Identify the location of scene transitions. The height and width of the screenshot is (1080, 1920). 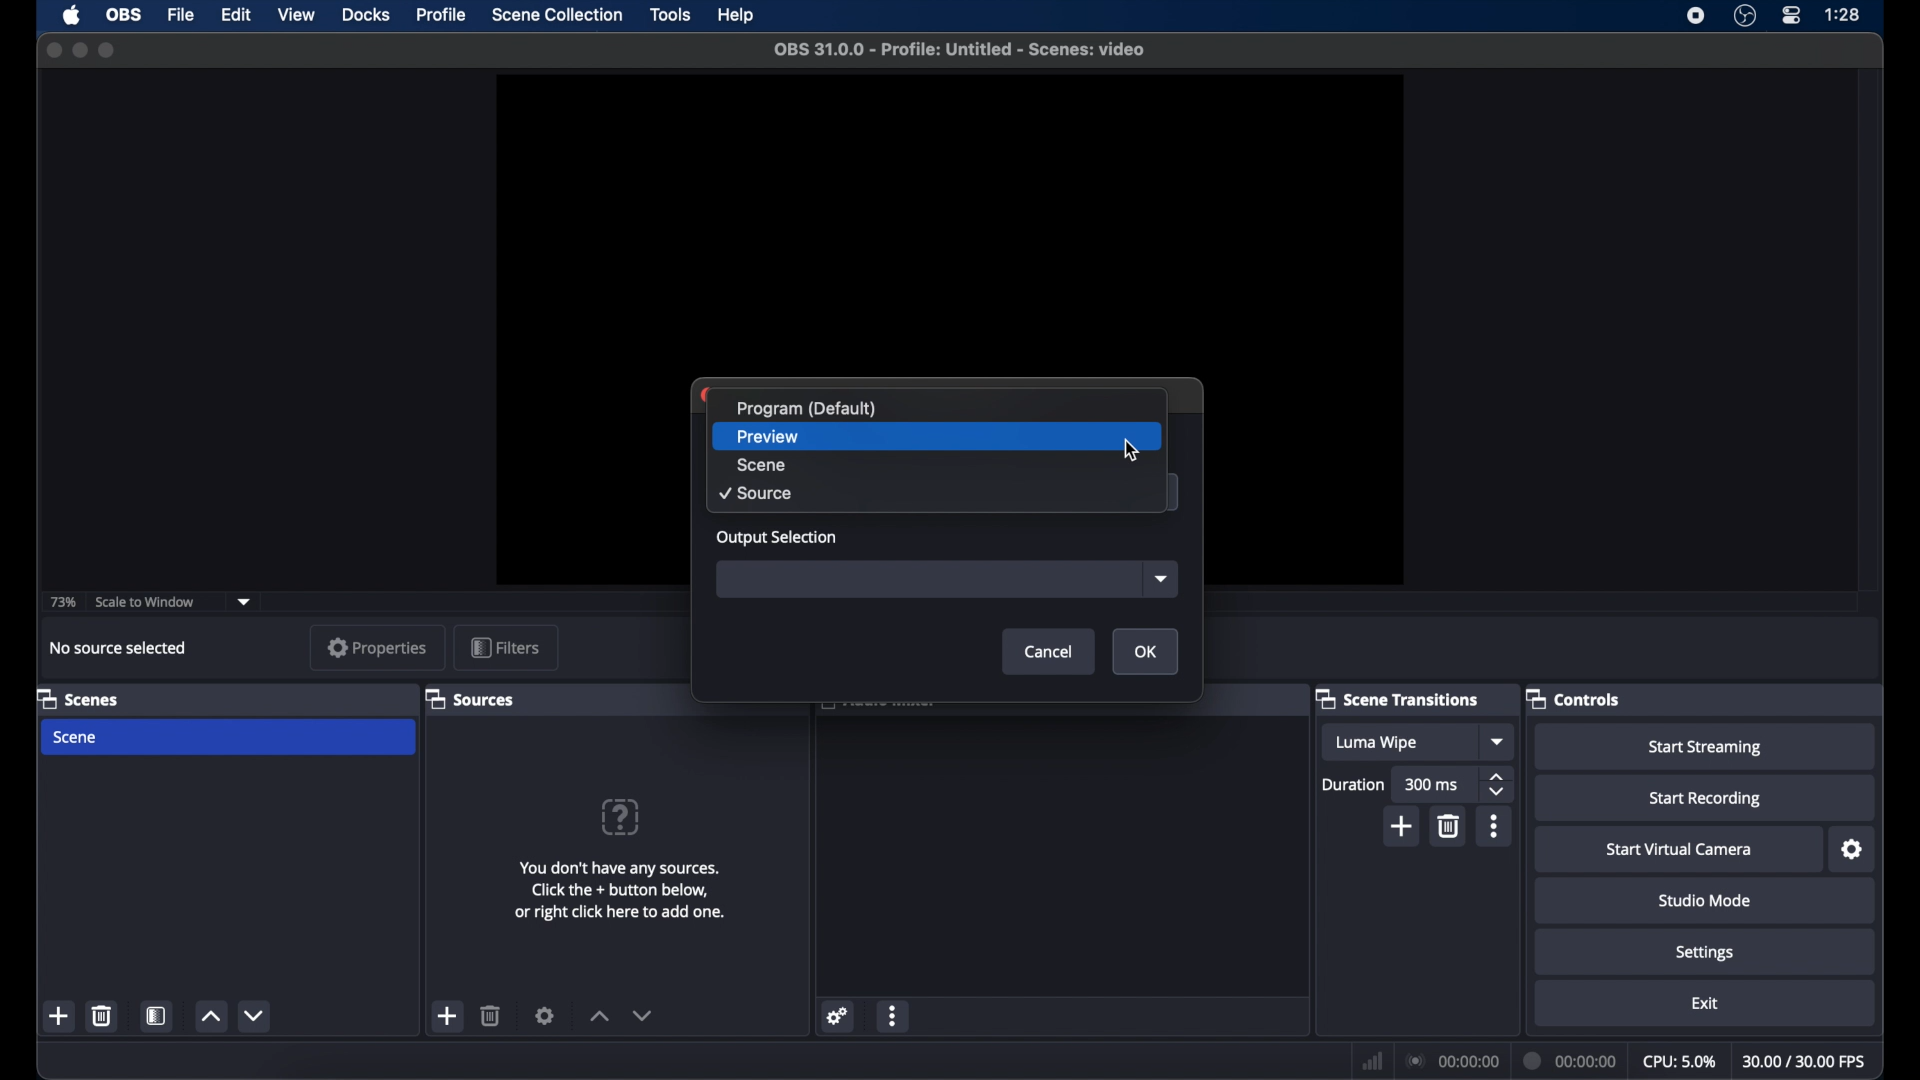
(1402, 700).